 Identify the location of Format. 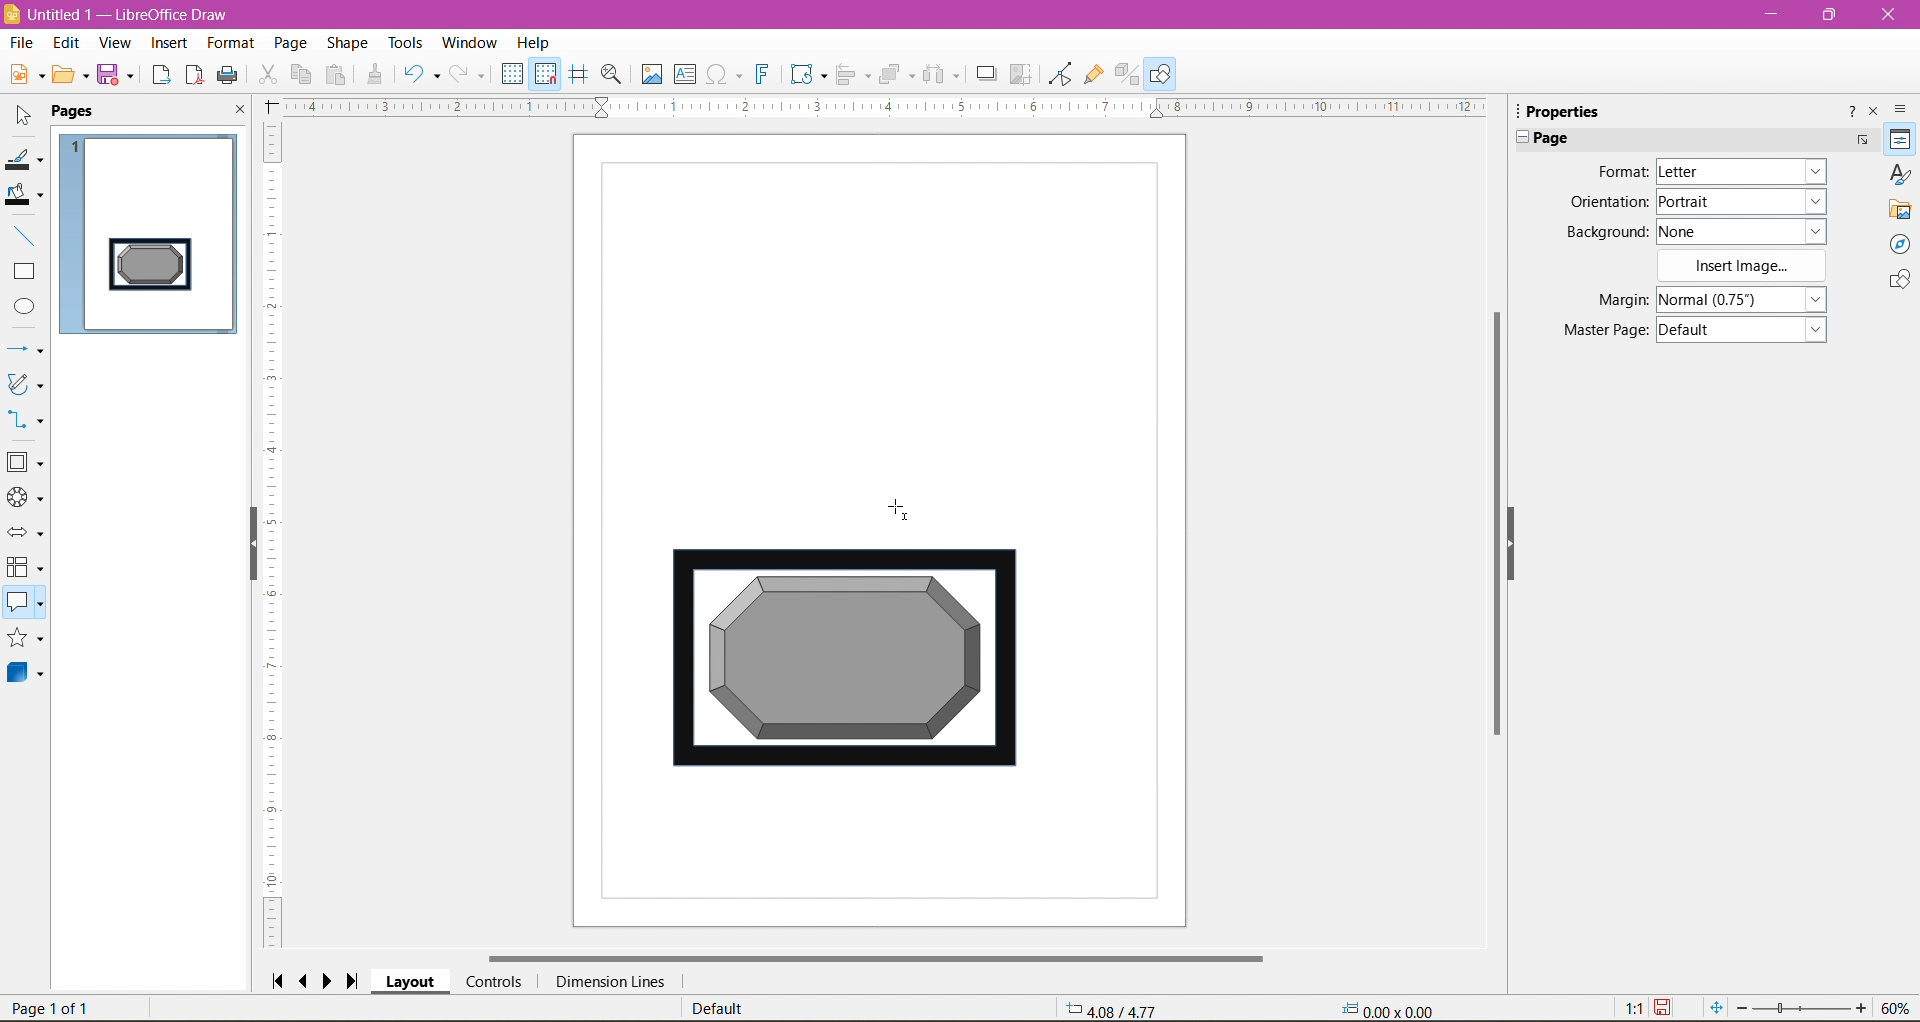
(1619, 172).